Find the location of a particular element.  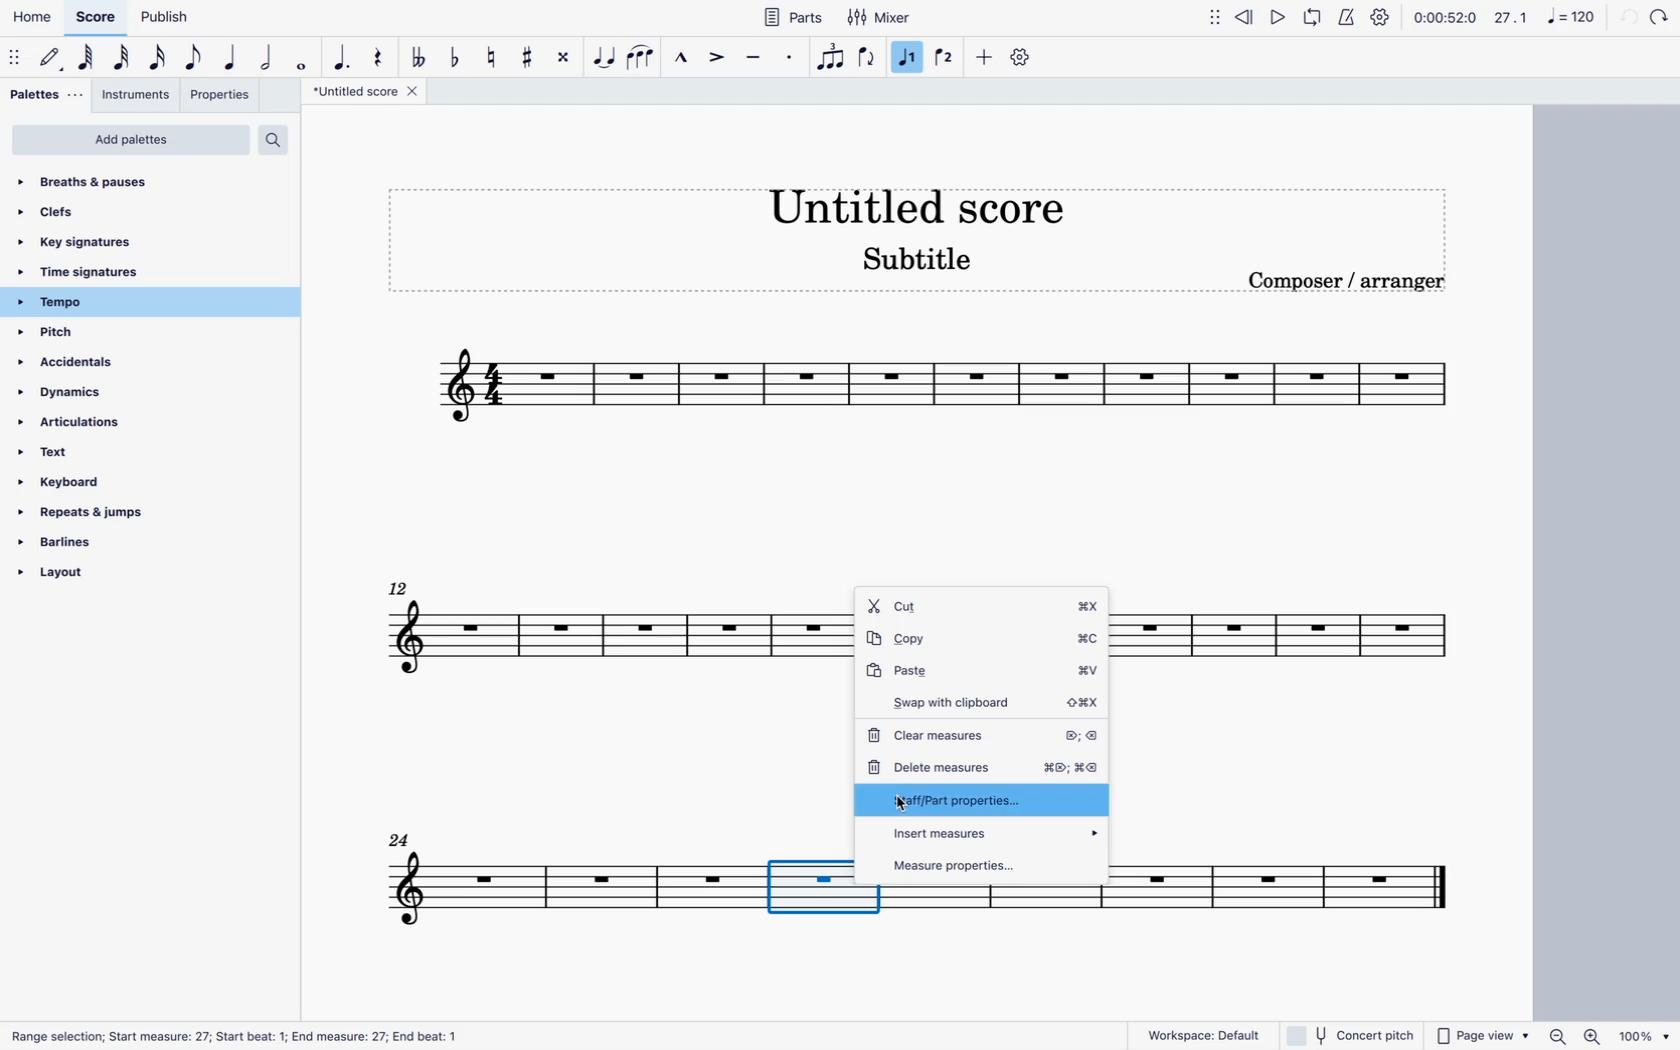

play is located at coordinates (1276, 17).